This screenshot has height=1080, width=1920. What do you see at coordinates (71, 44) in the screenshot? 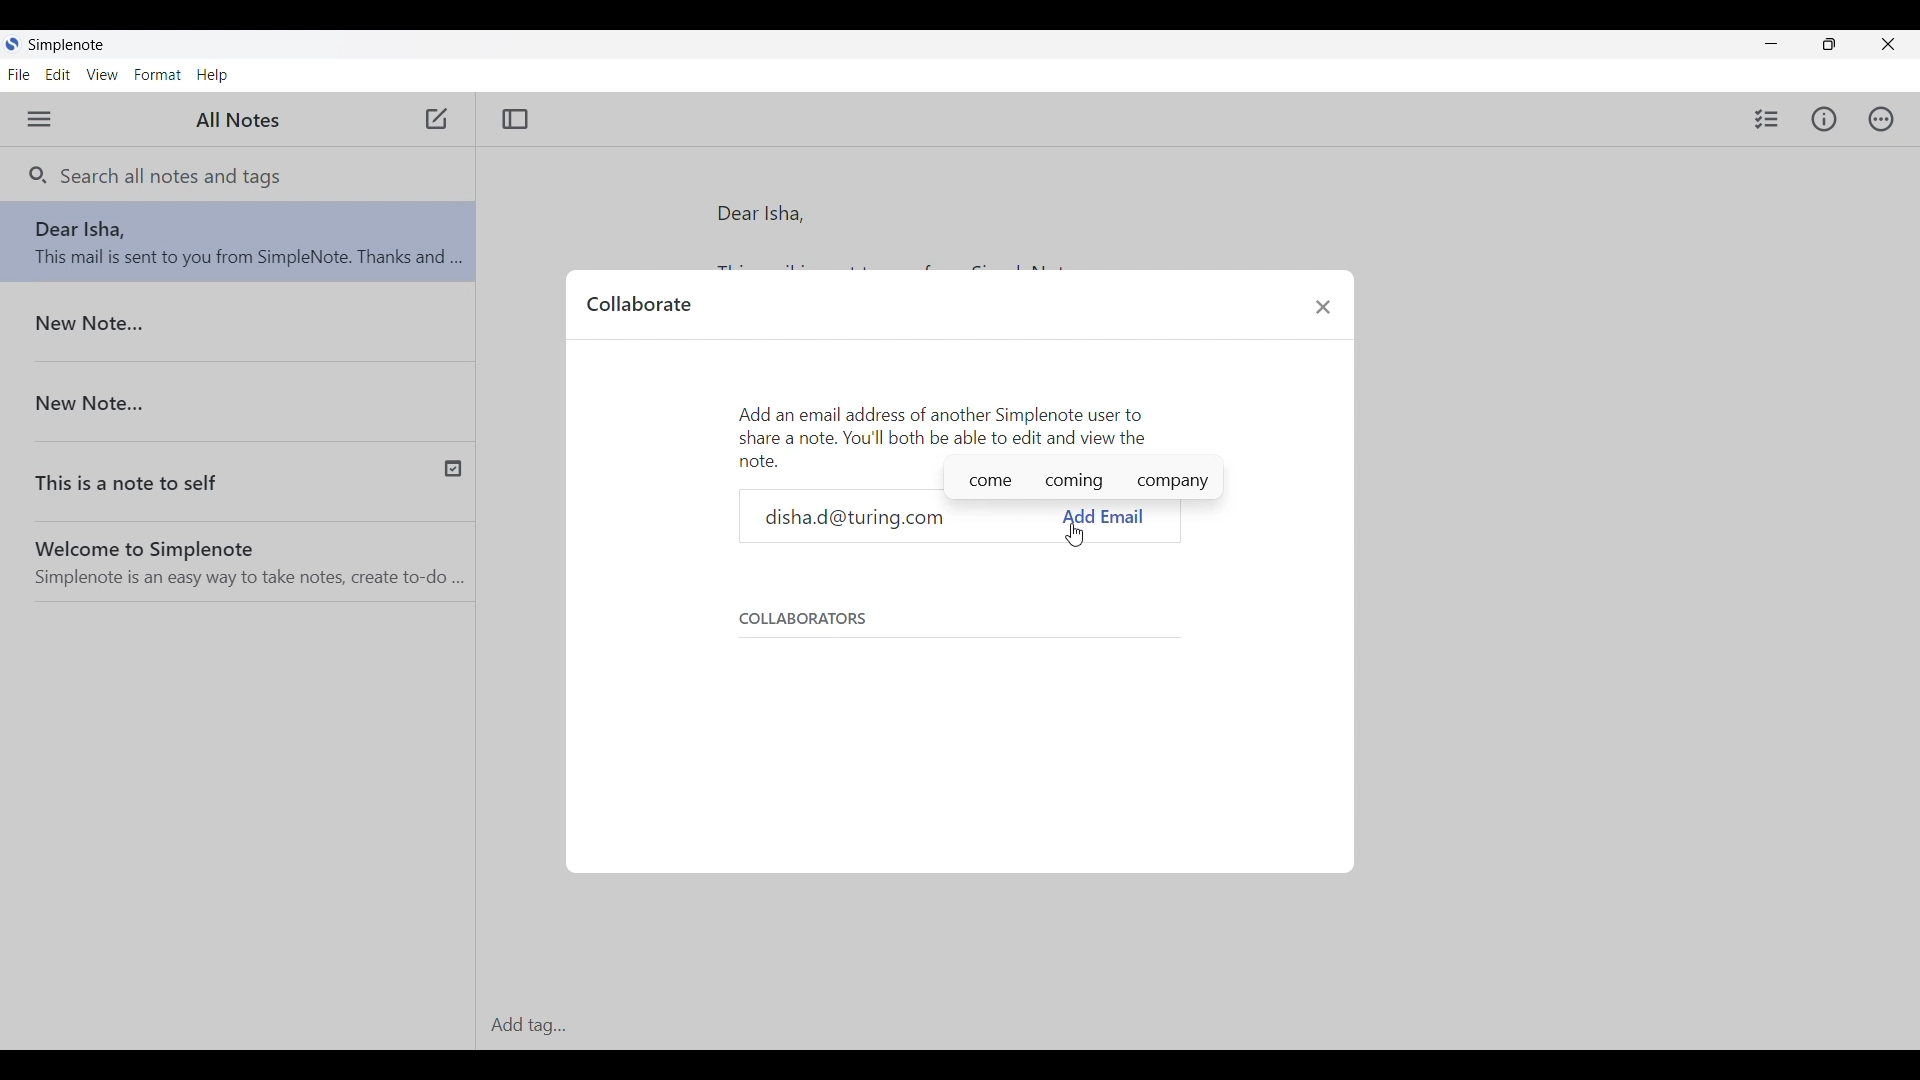
I see `Simplenote` at bounding box center [71, 44].